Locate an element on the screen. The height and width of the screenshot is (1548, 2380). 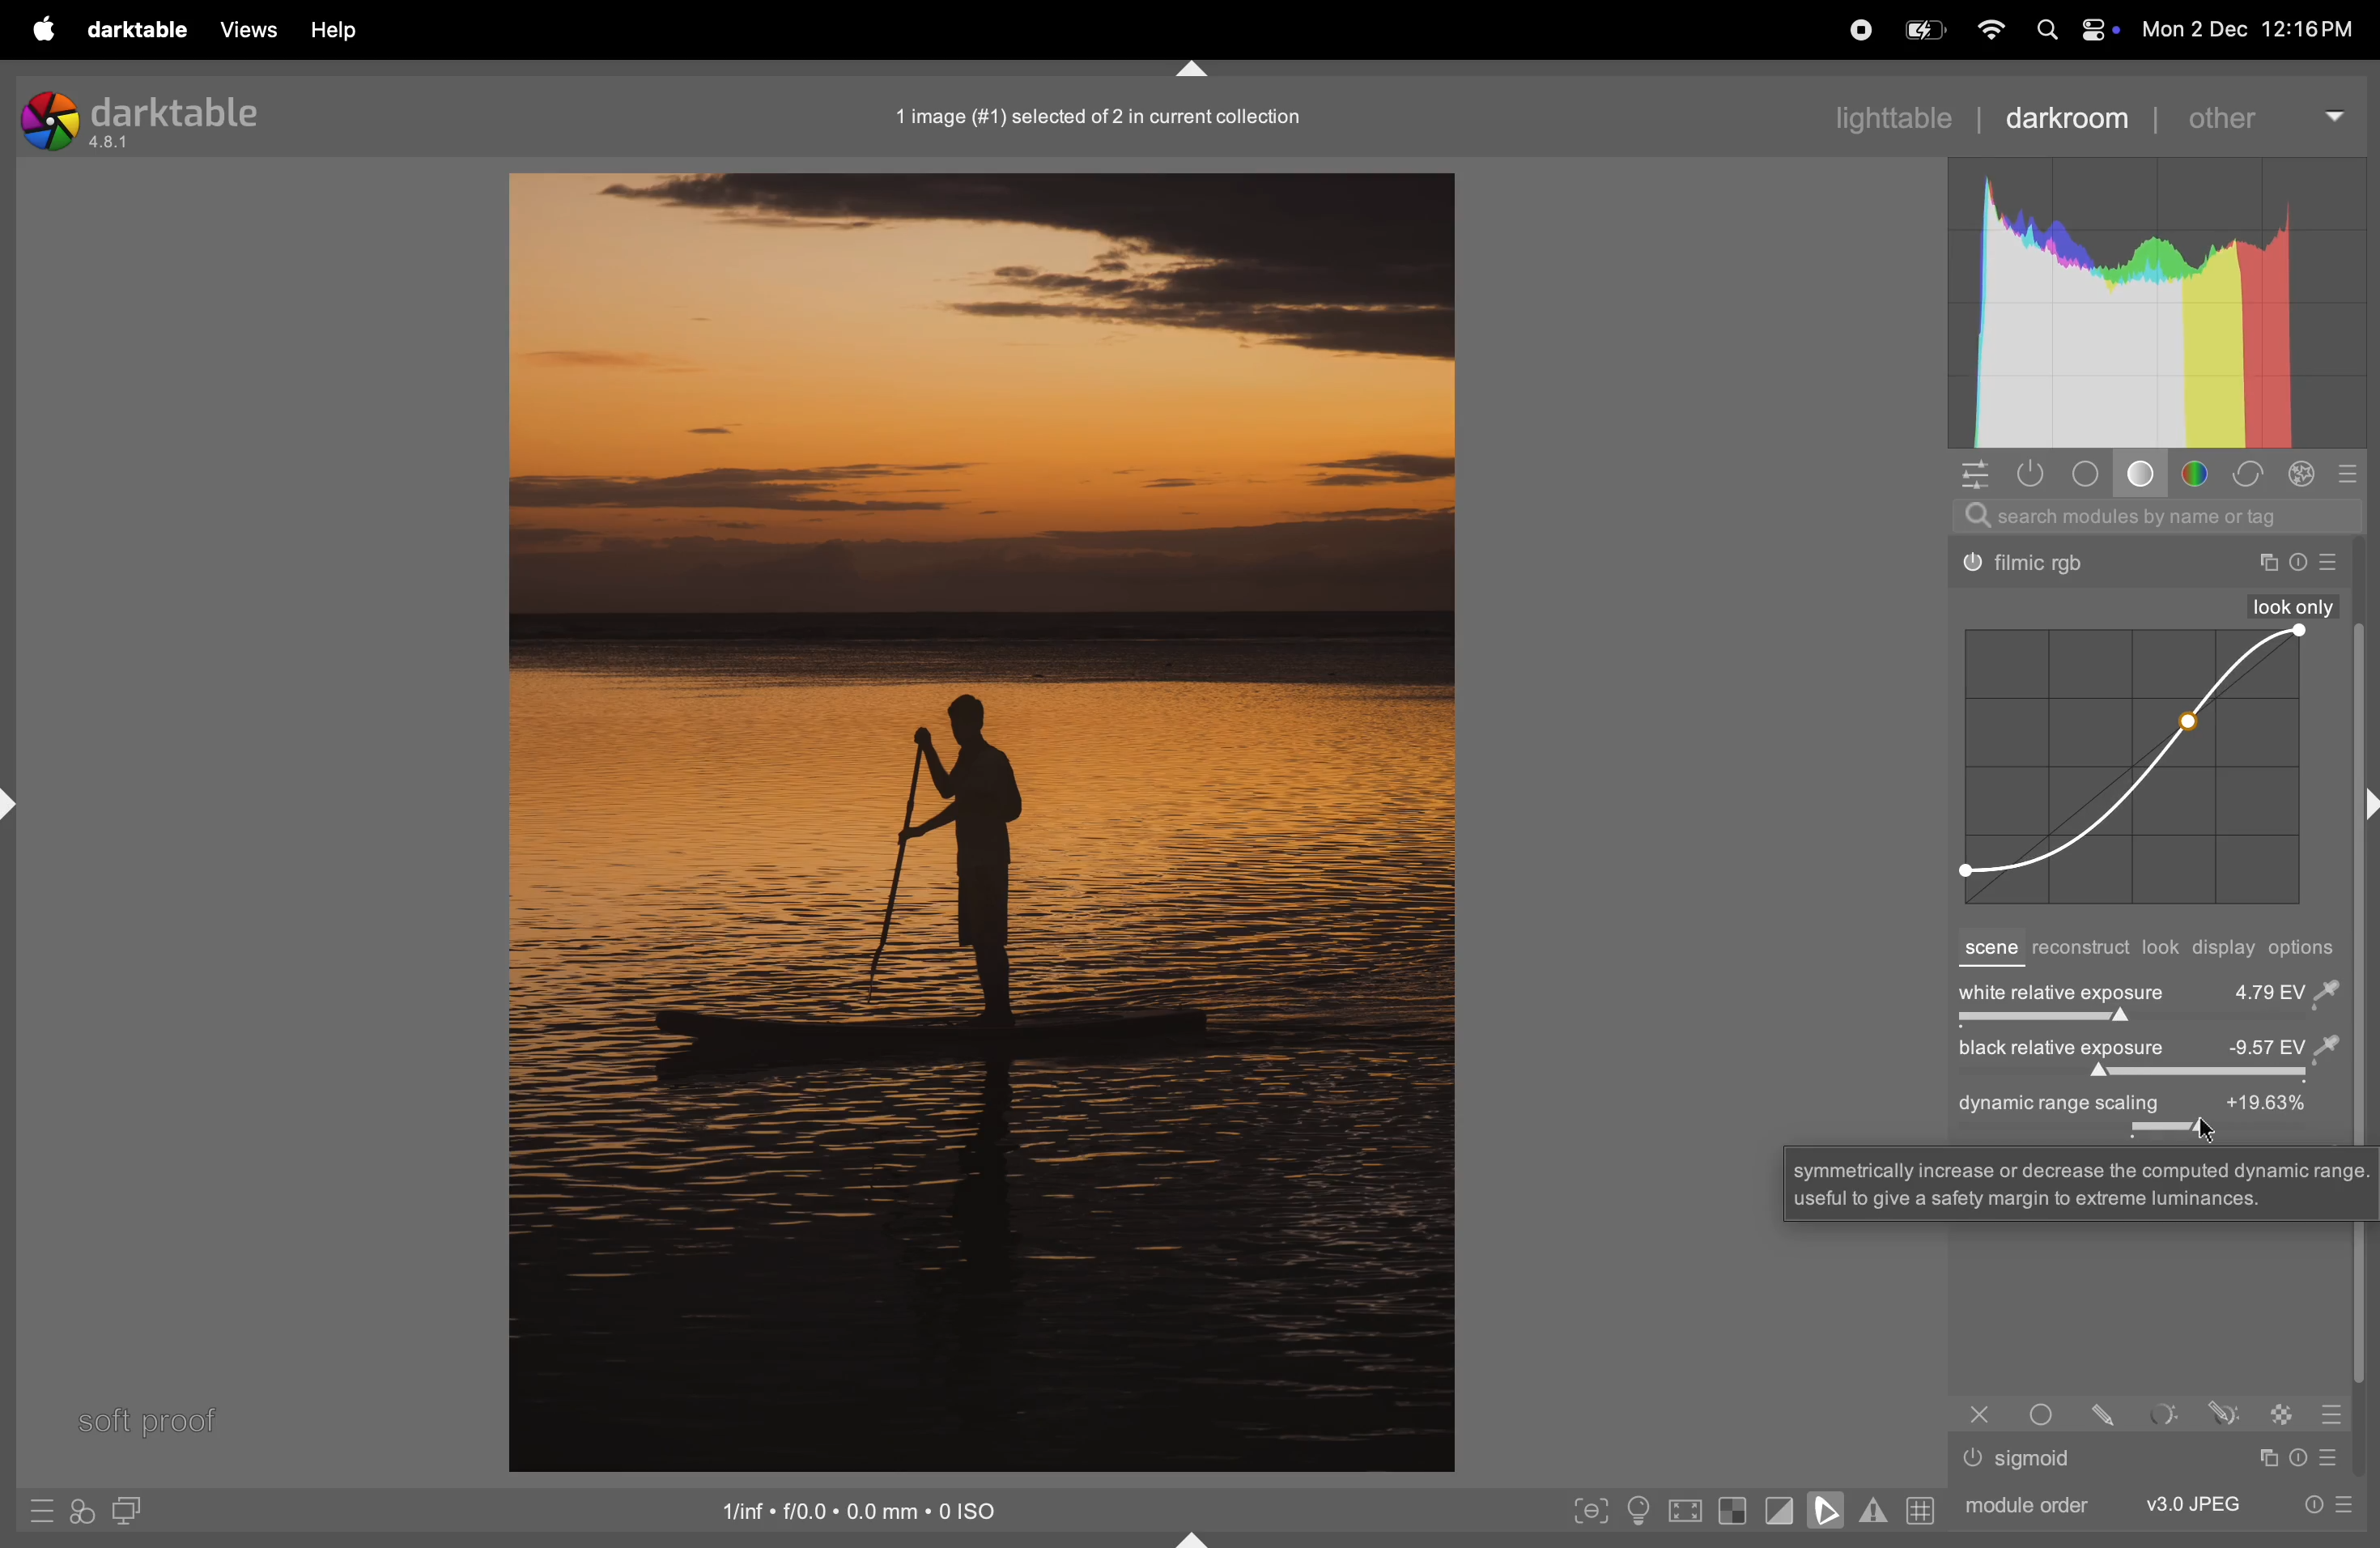
 is located at coordinates (2284, 1413).